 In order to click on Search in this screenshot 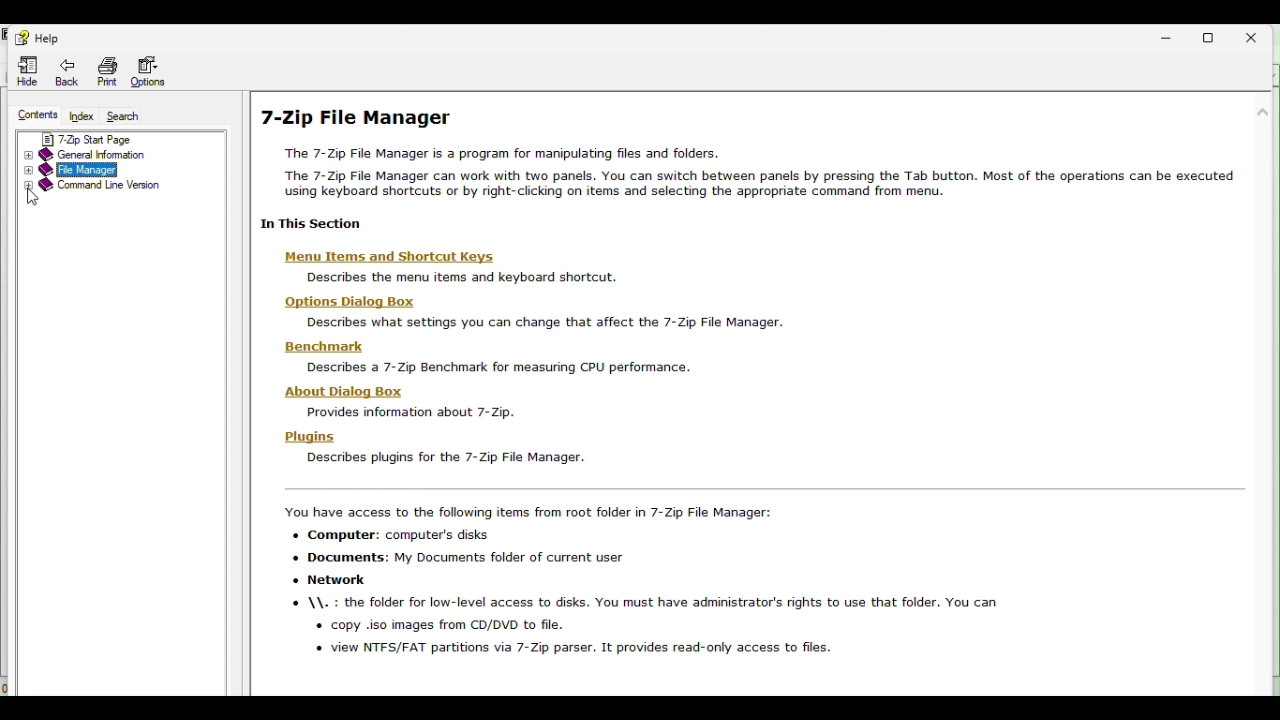, I will do `click(128, 116)`.